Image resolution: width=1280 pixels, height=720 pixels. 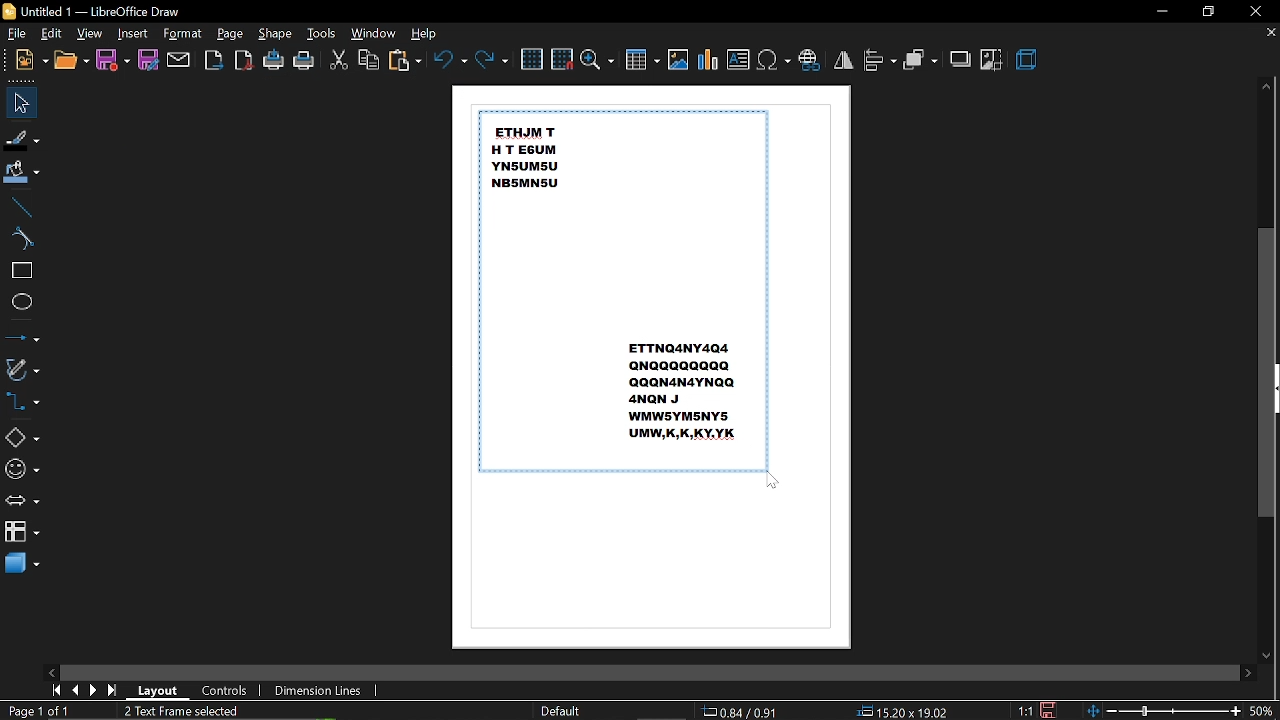 What do you see at coordinates (90, 34) in the screenshot?
I see `view` at bounding box center [90, 34].